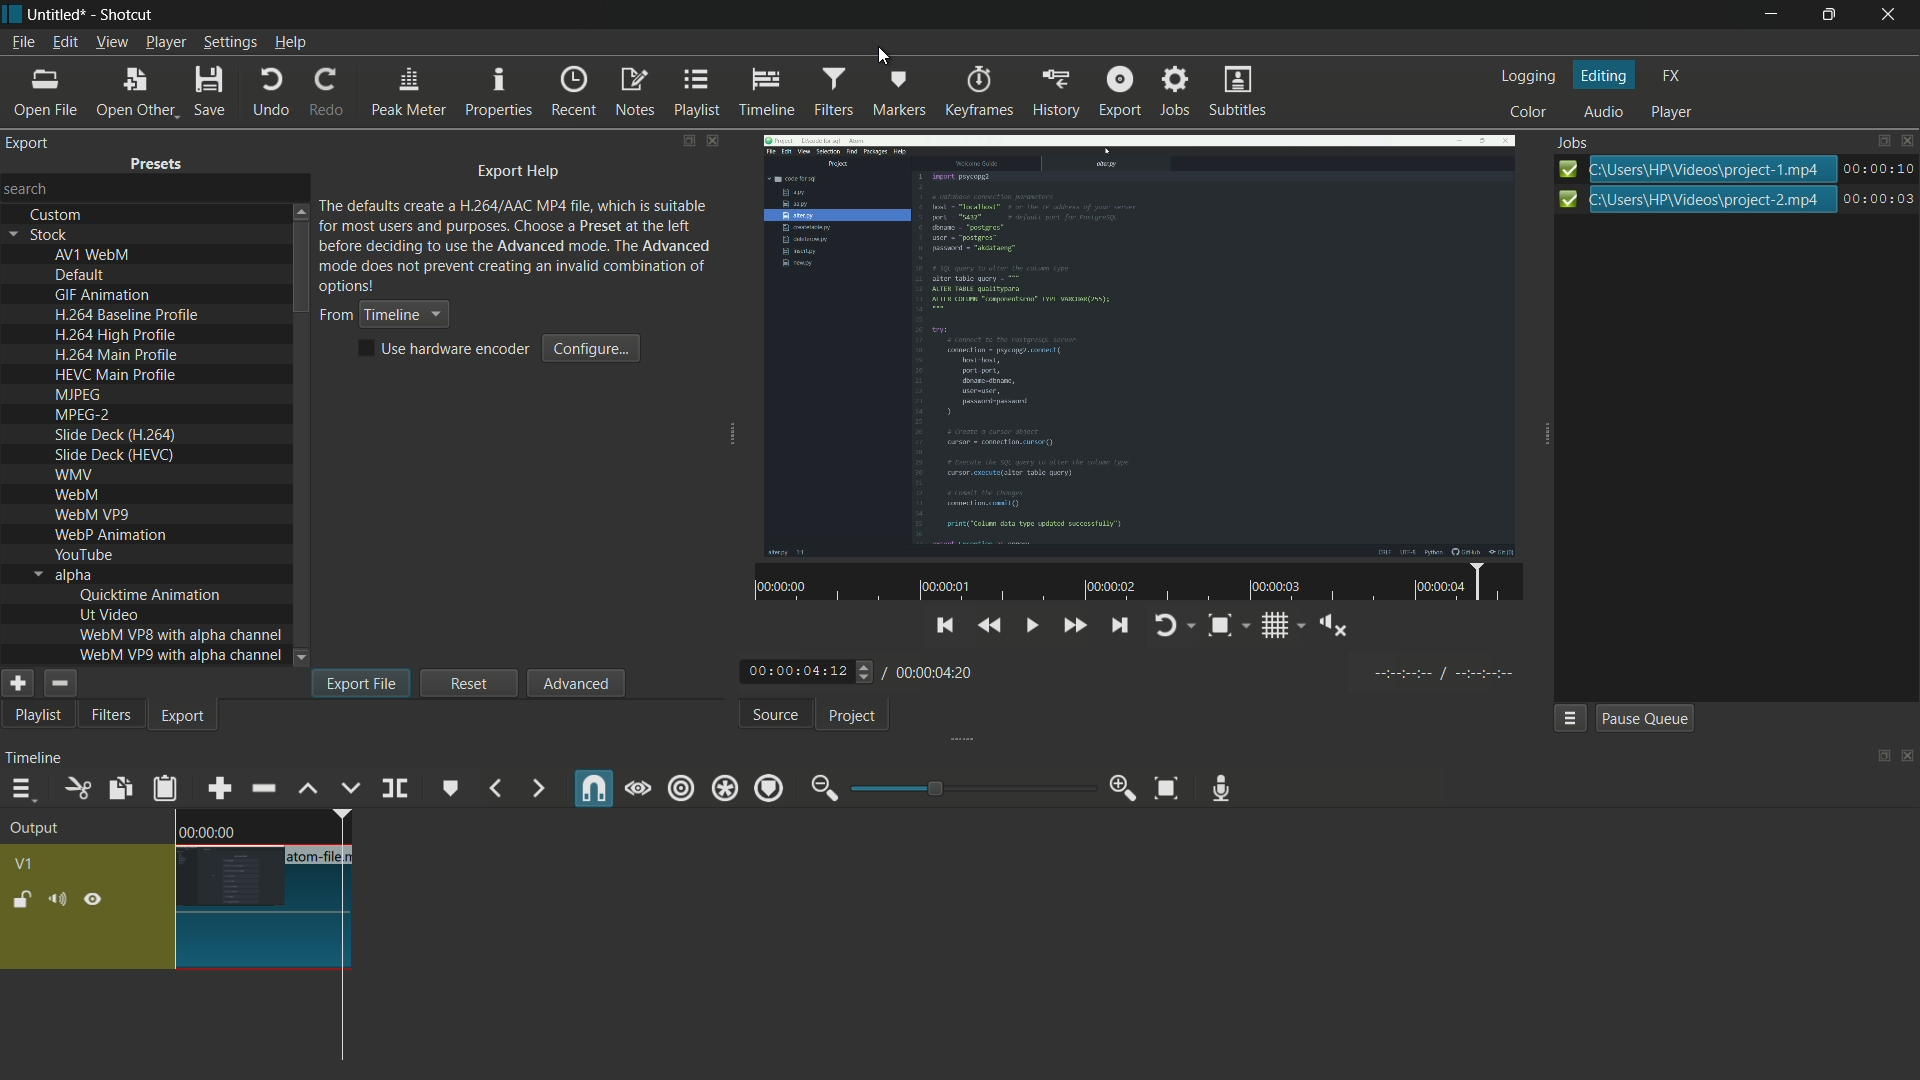  What do you see at coordinates (715, 140) in the screenshot?
I see `close filters` at bounding box center [715, 140].